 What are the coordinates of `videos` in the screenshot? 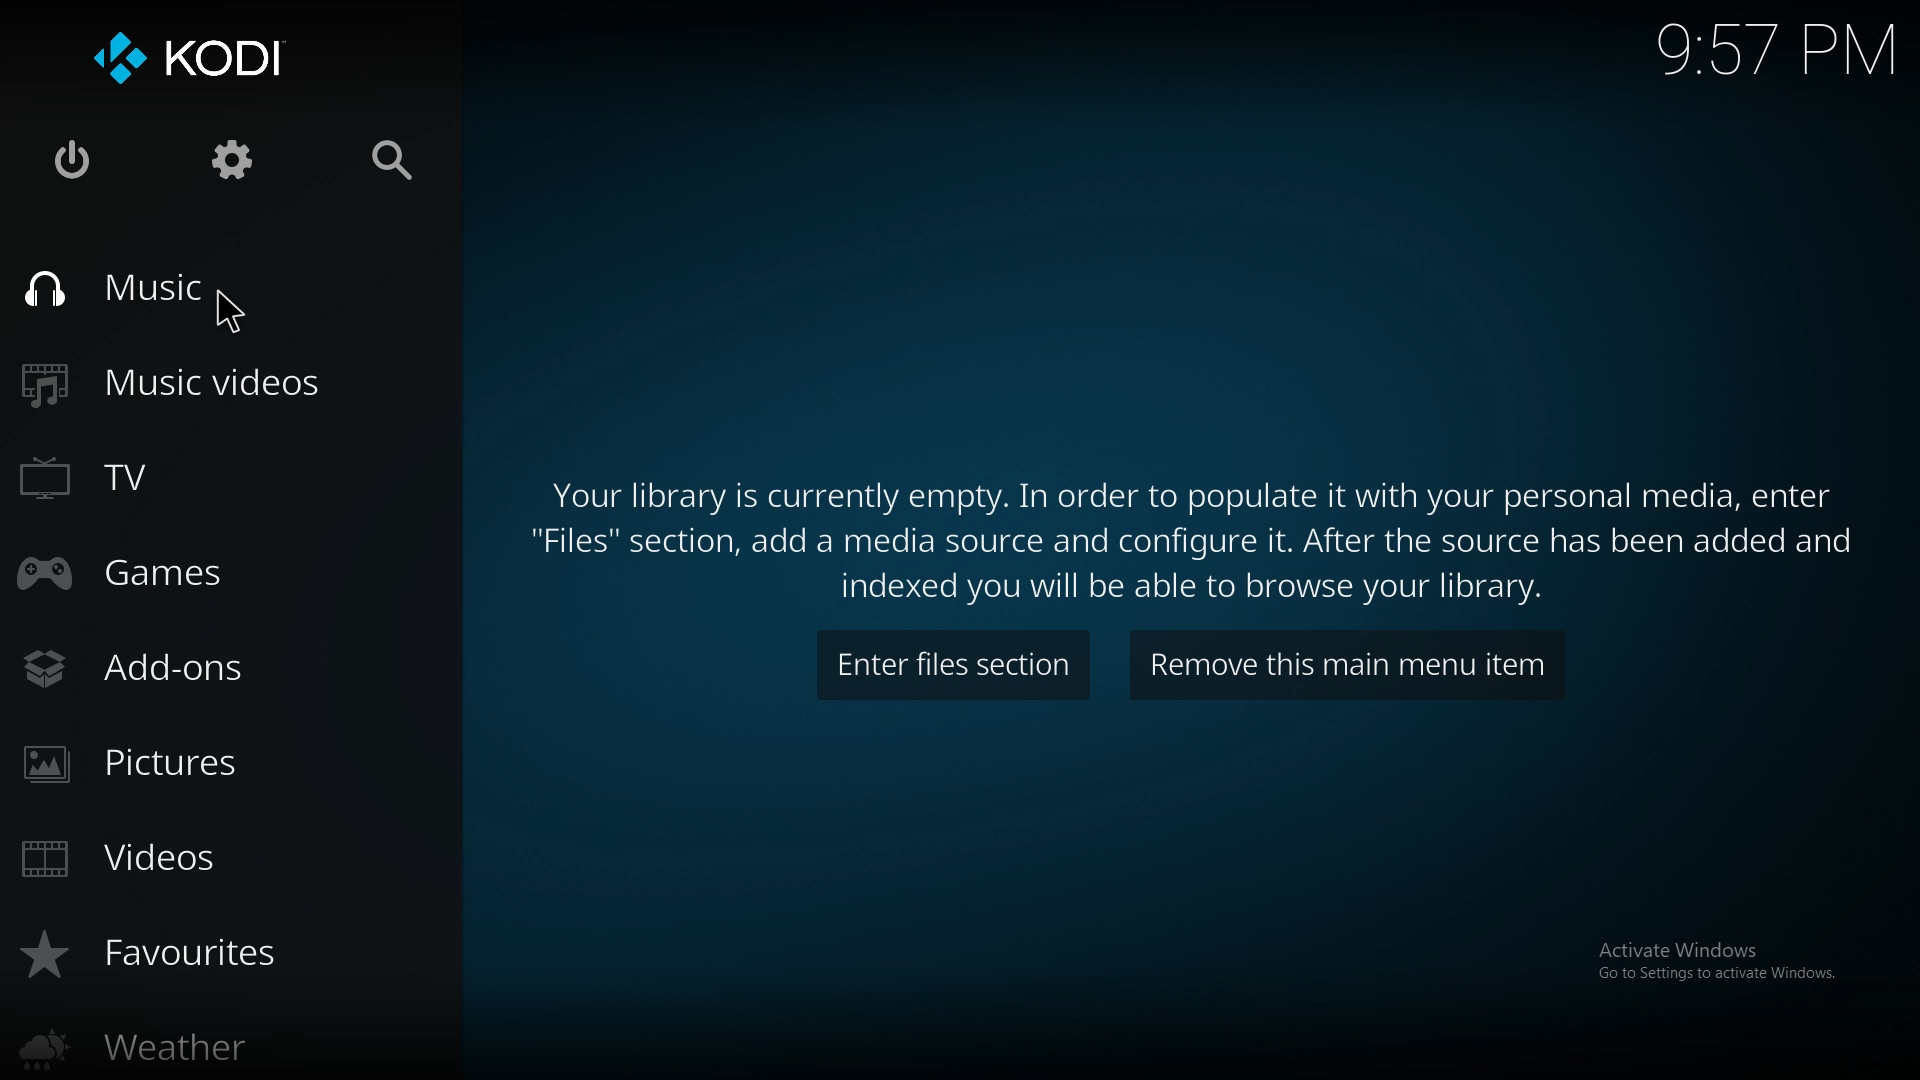 It's located at (202, 857).